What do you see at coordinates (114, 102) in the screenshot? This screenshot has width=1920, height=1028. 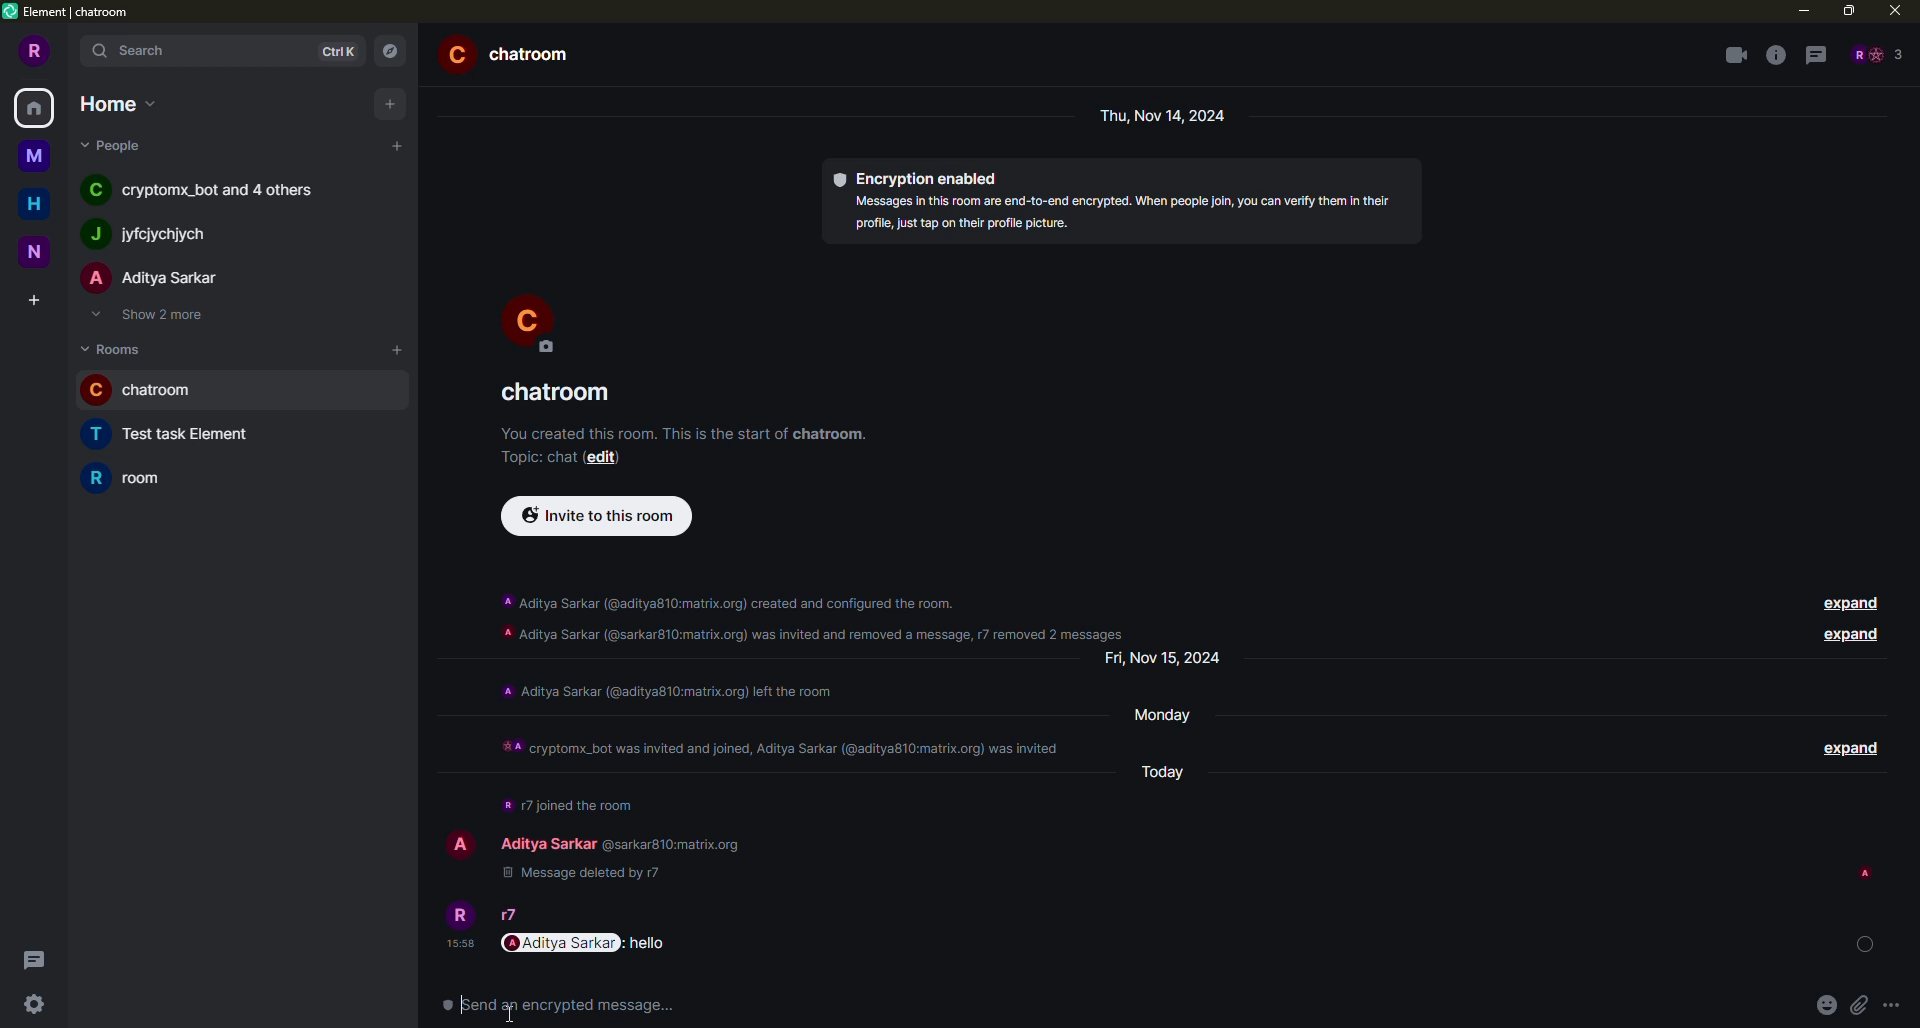 I see `home` at bounding box center [114, 102].